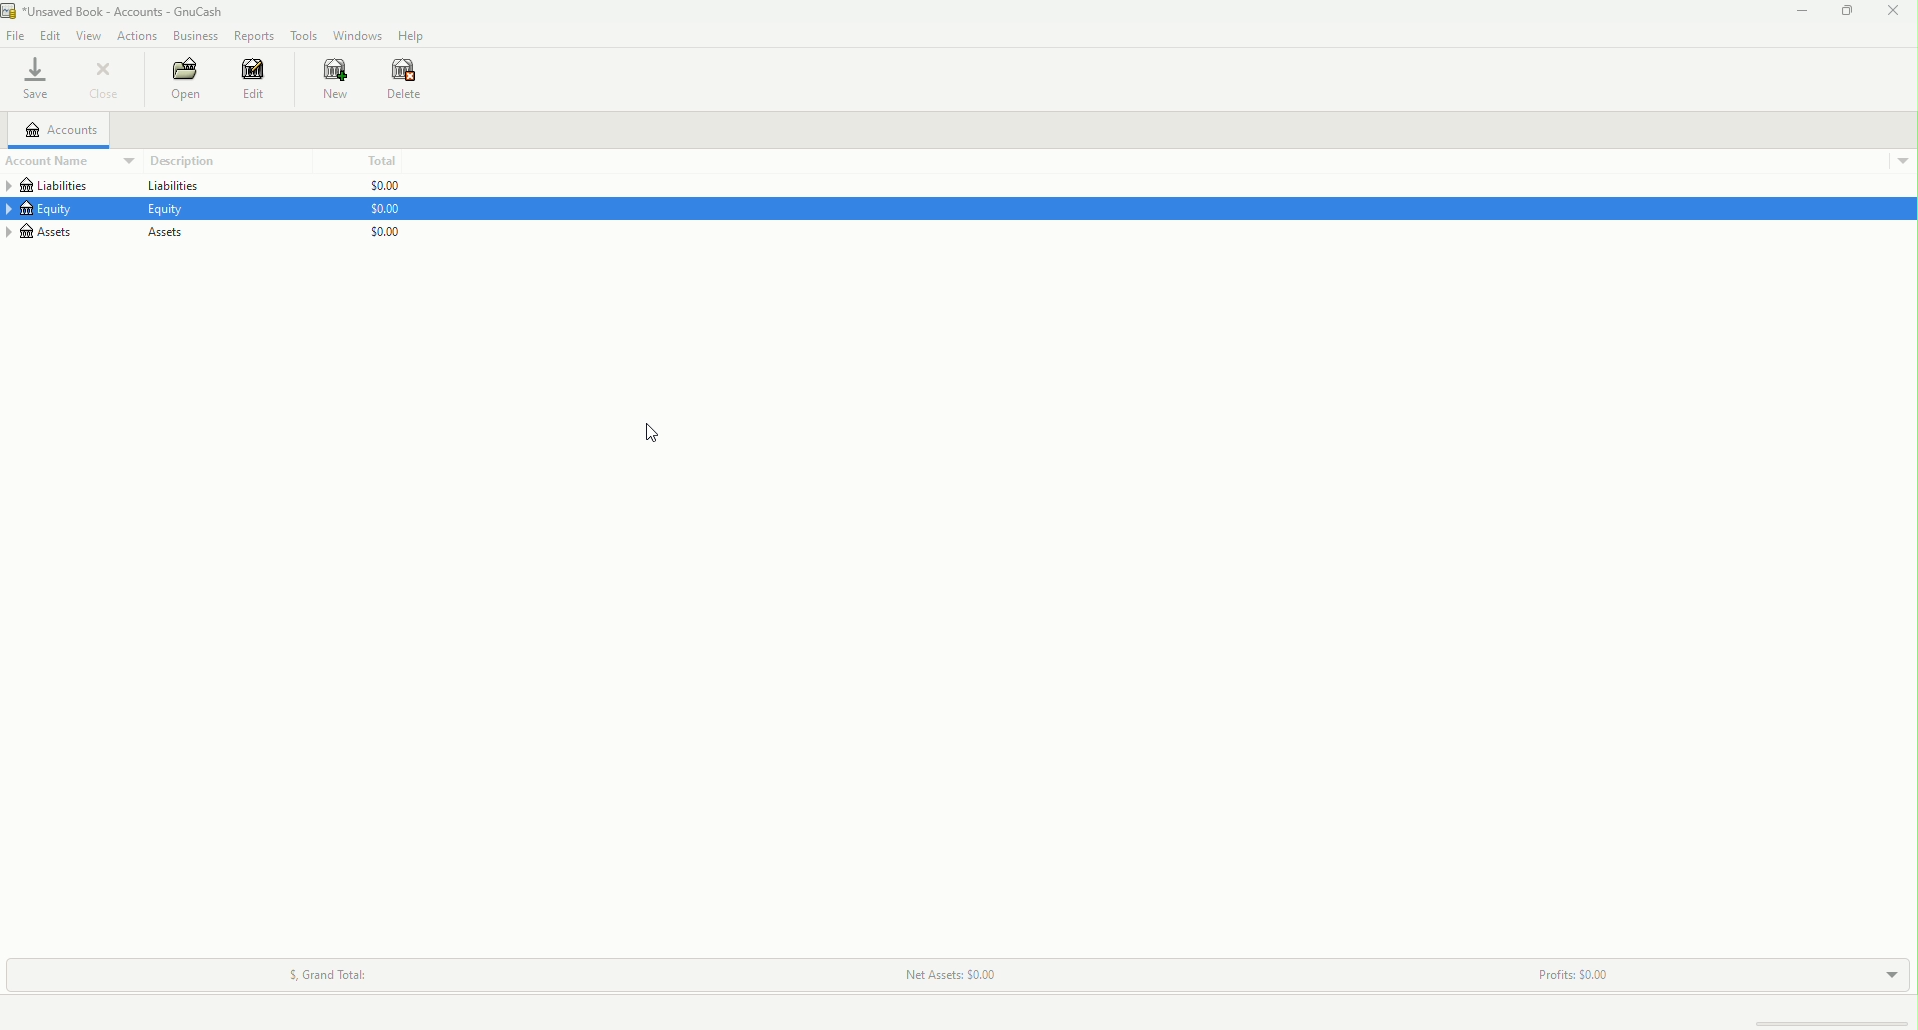 The height and width of the screenshot is (1030, 1918). What do you see at coordinates (180, 80) in the screenshot?
I see `Open` at bounding box center [180, 80].